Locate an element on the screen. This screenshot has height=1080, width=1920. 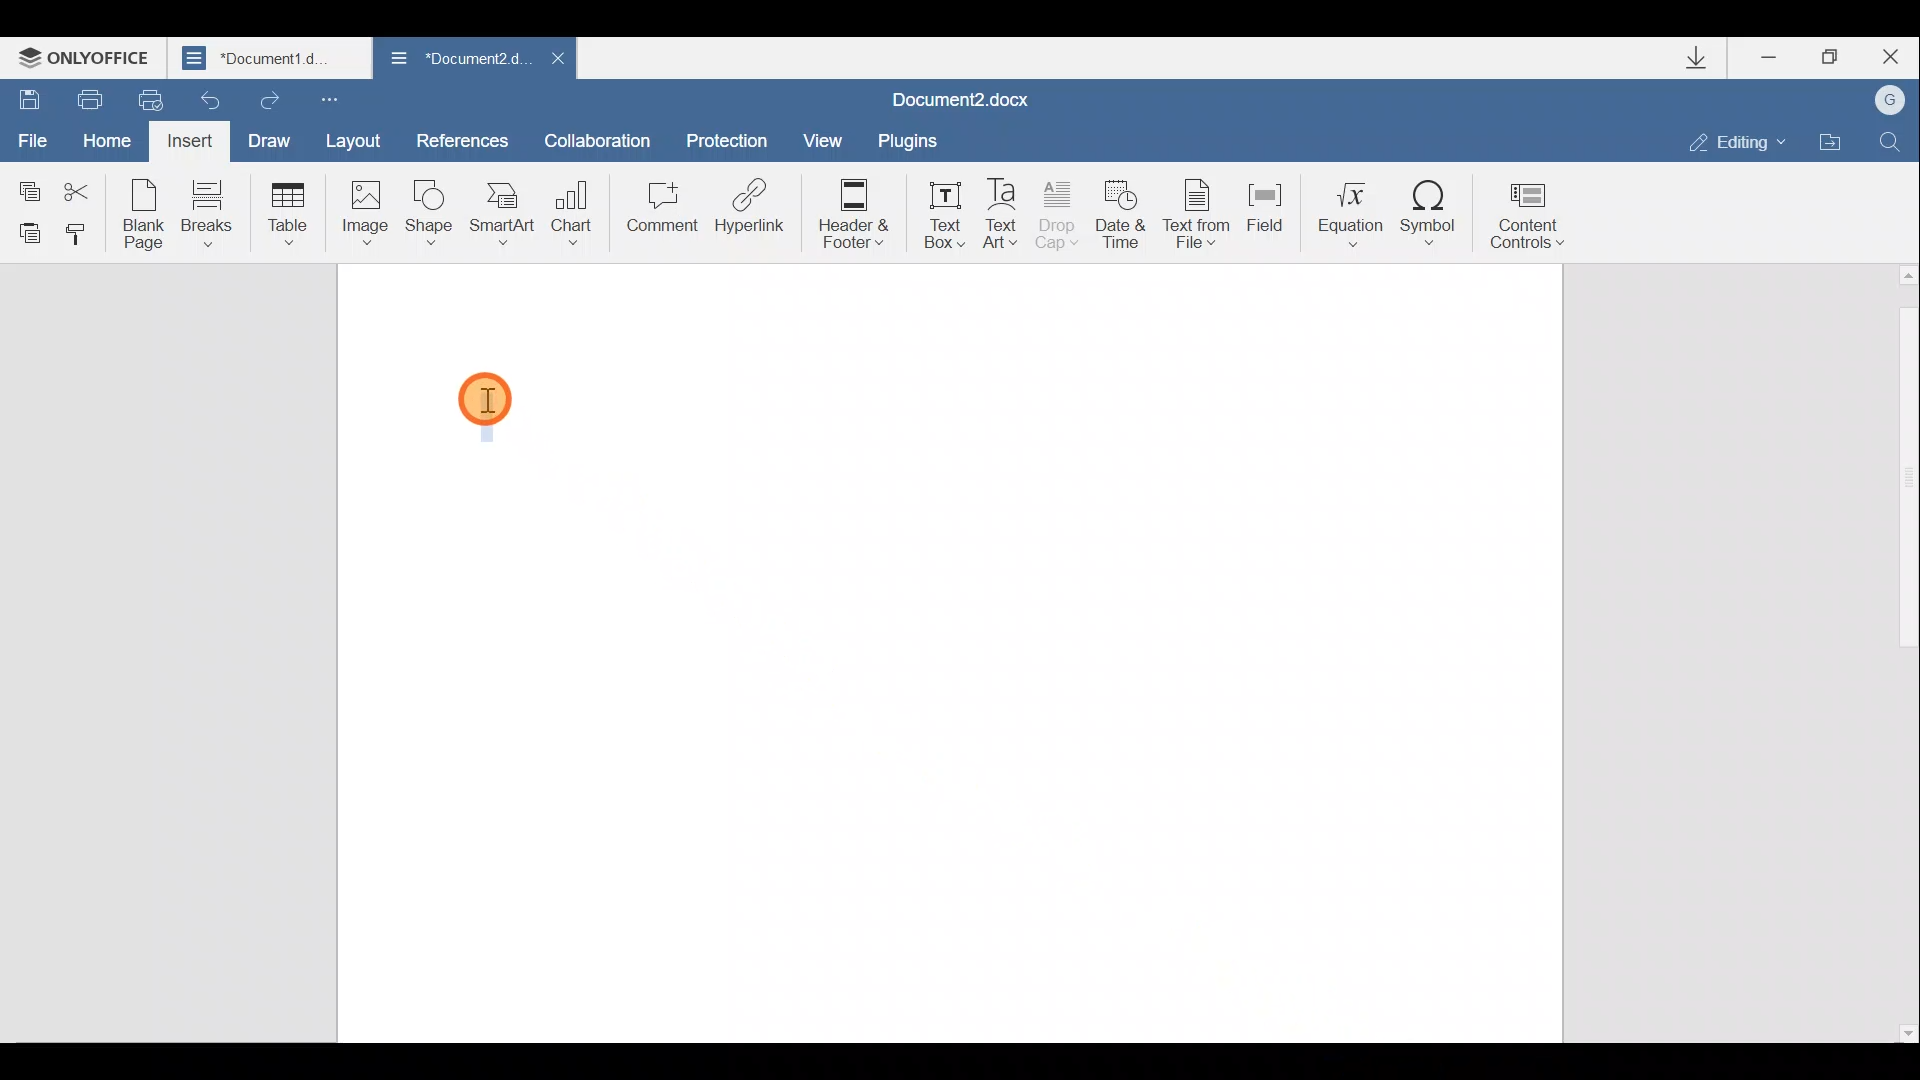
Scroll bar is located at coordinates (1903, 652).